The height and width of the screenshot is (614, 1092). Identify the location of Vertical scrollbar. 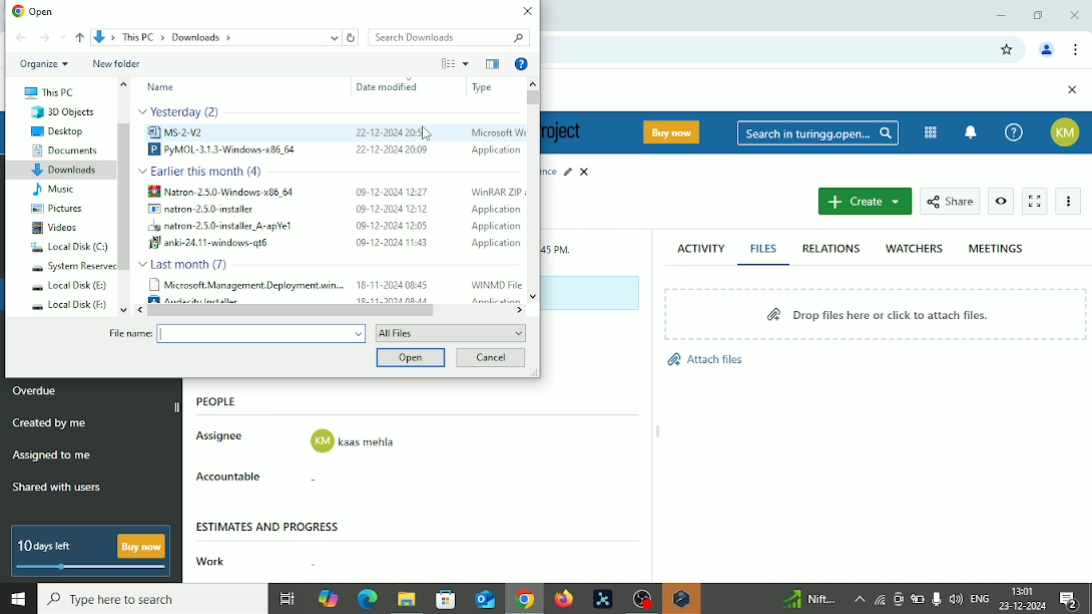
(125, 197).